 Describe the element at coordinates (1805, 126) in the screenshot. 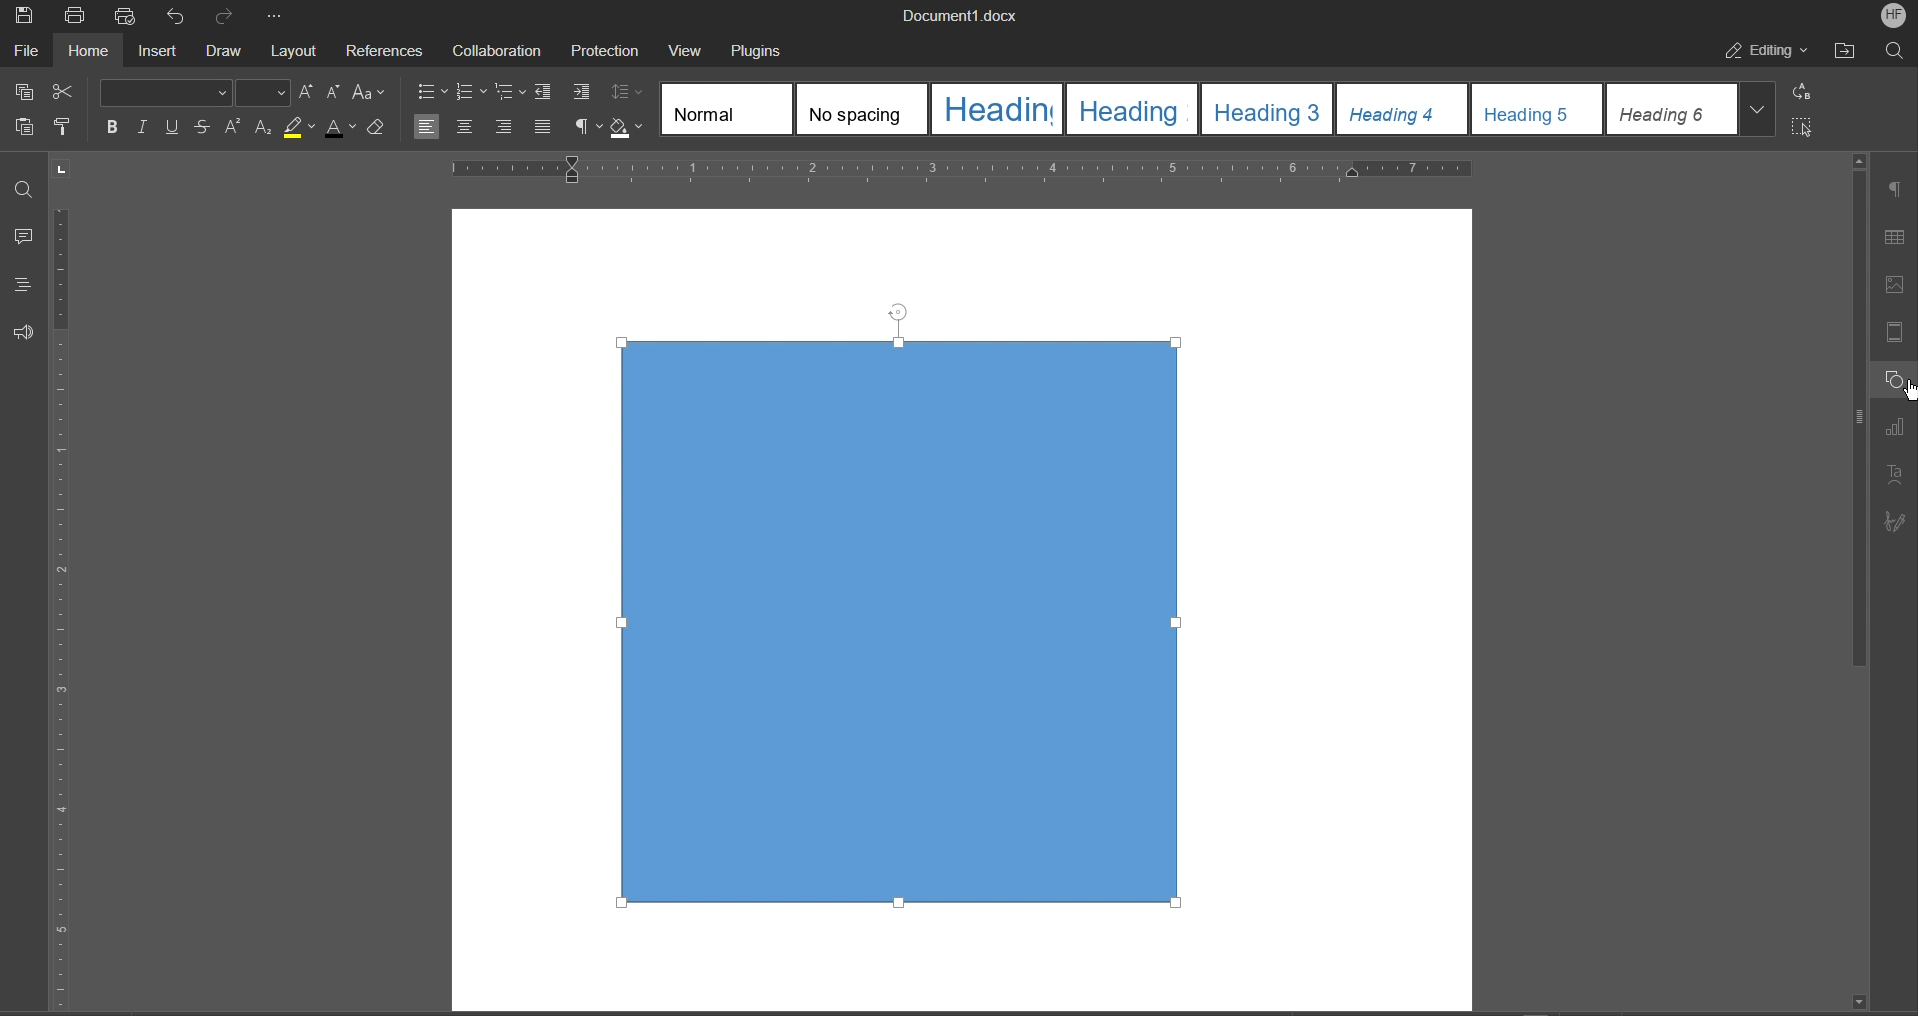

I see `Select All` at that location.